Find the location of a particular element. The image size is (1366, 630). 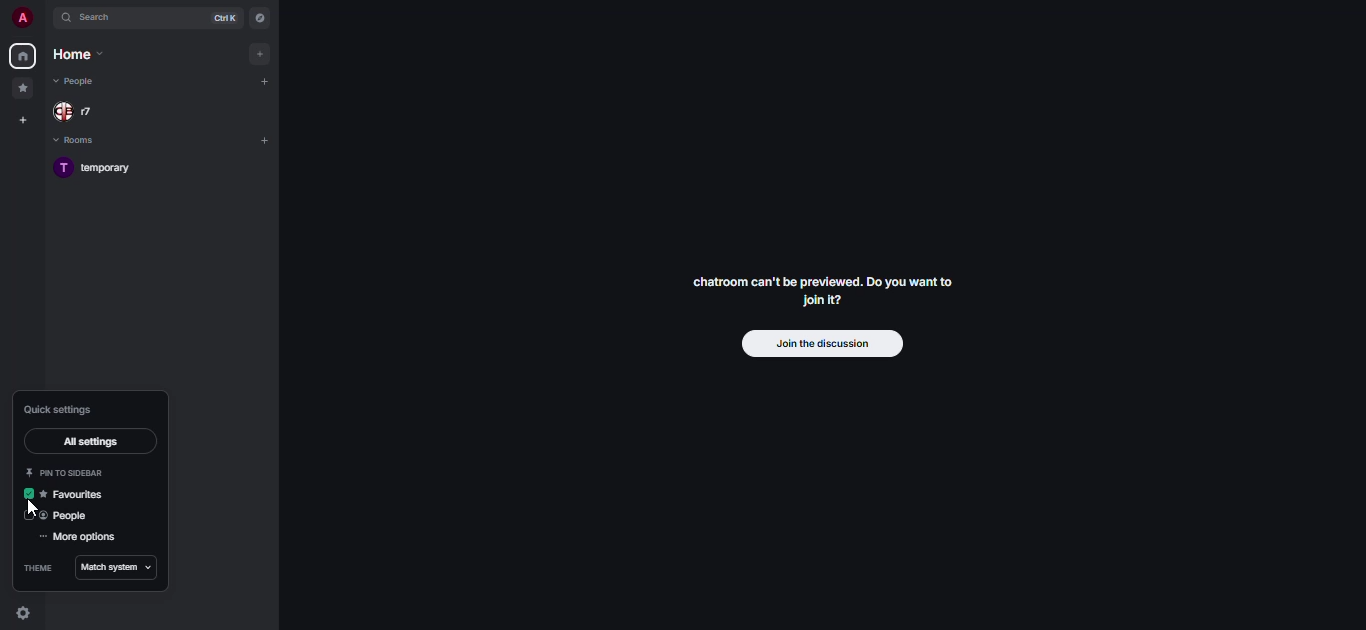

match system is located at coordinates (115, 567).